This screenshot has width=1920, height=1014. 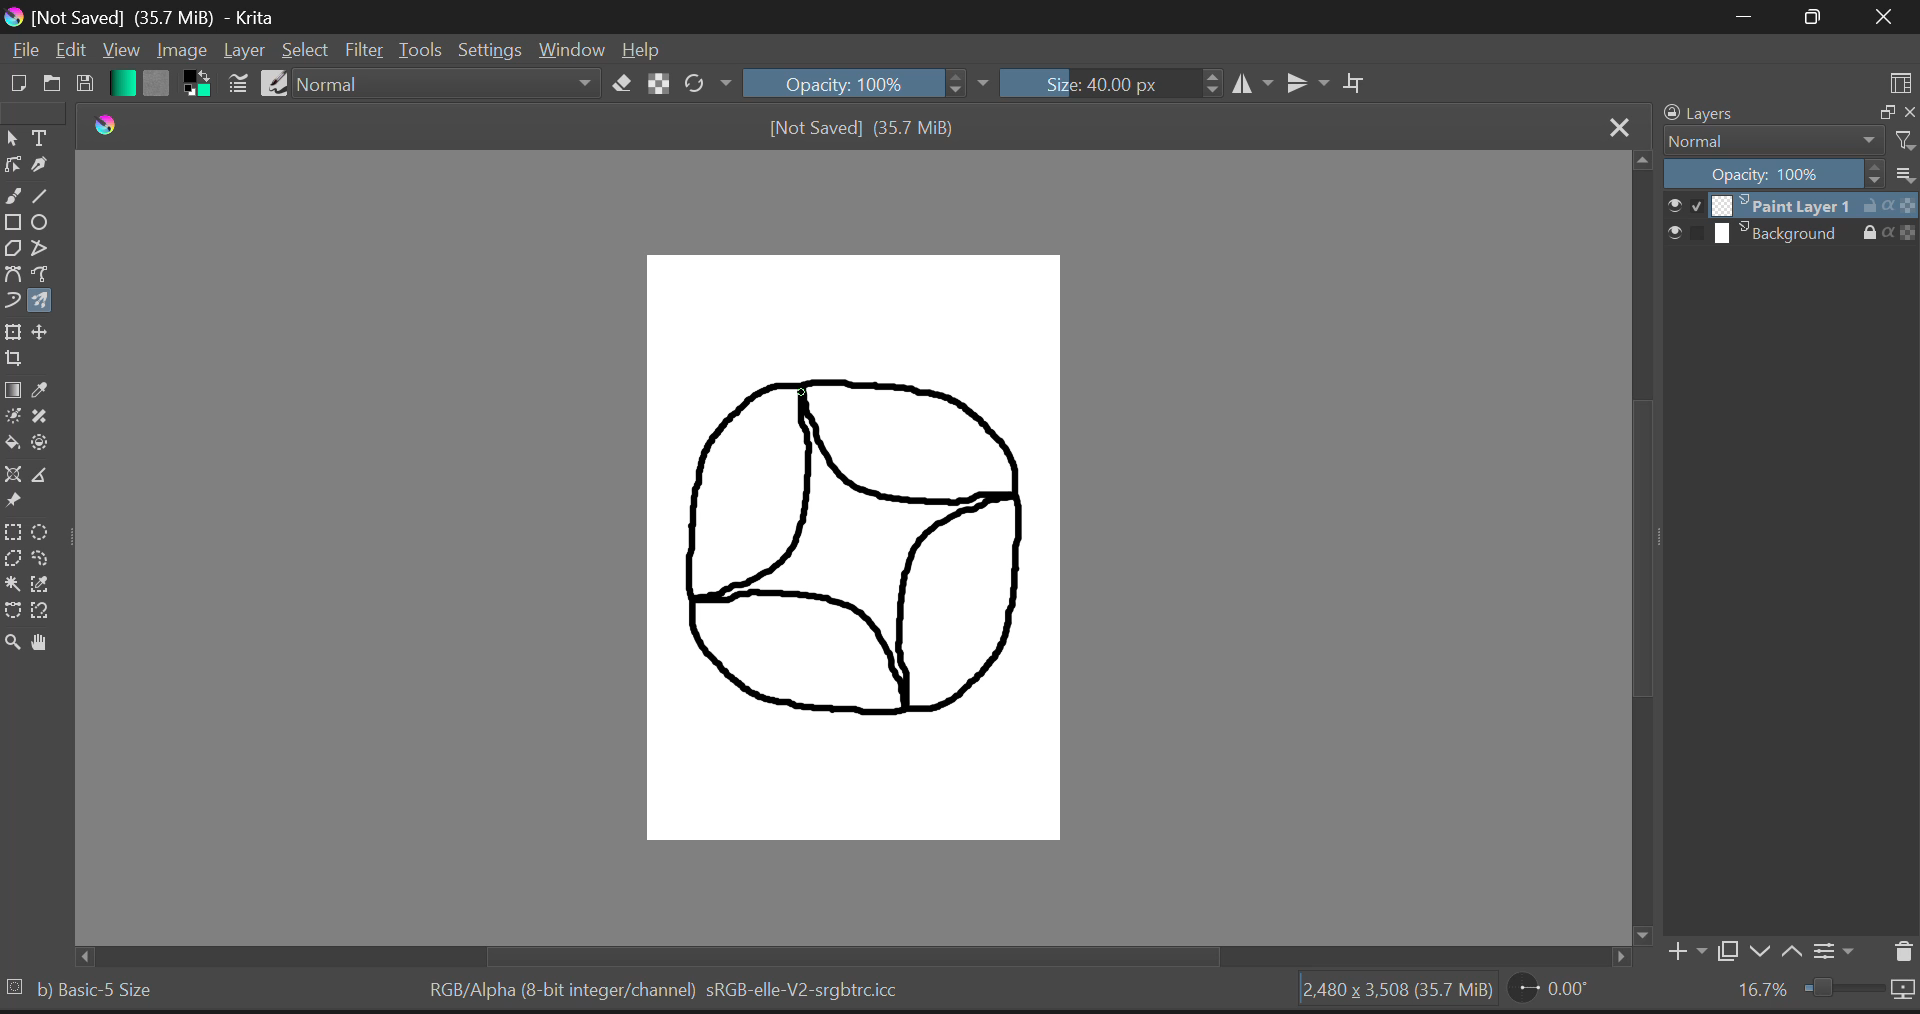 I want to click on Freehand Path Tool, so click(x=43, y=272).